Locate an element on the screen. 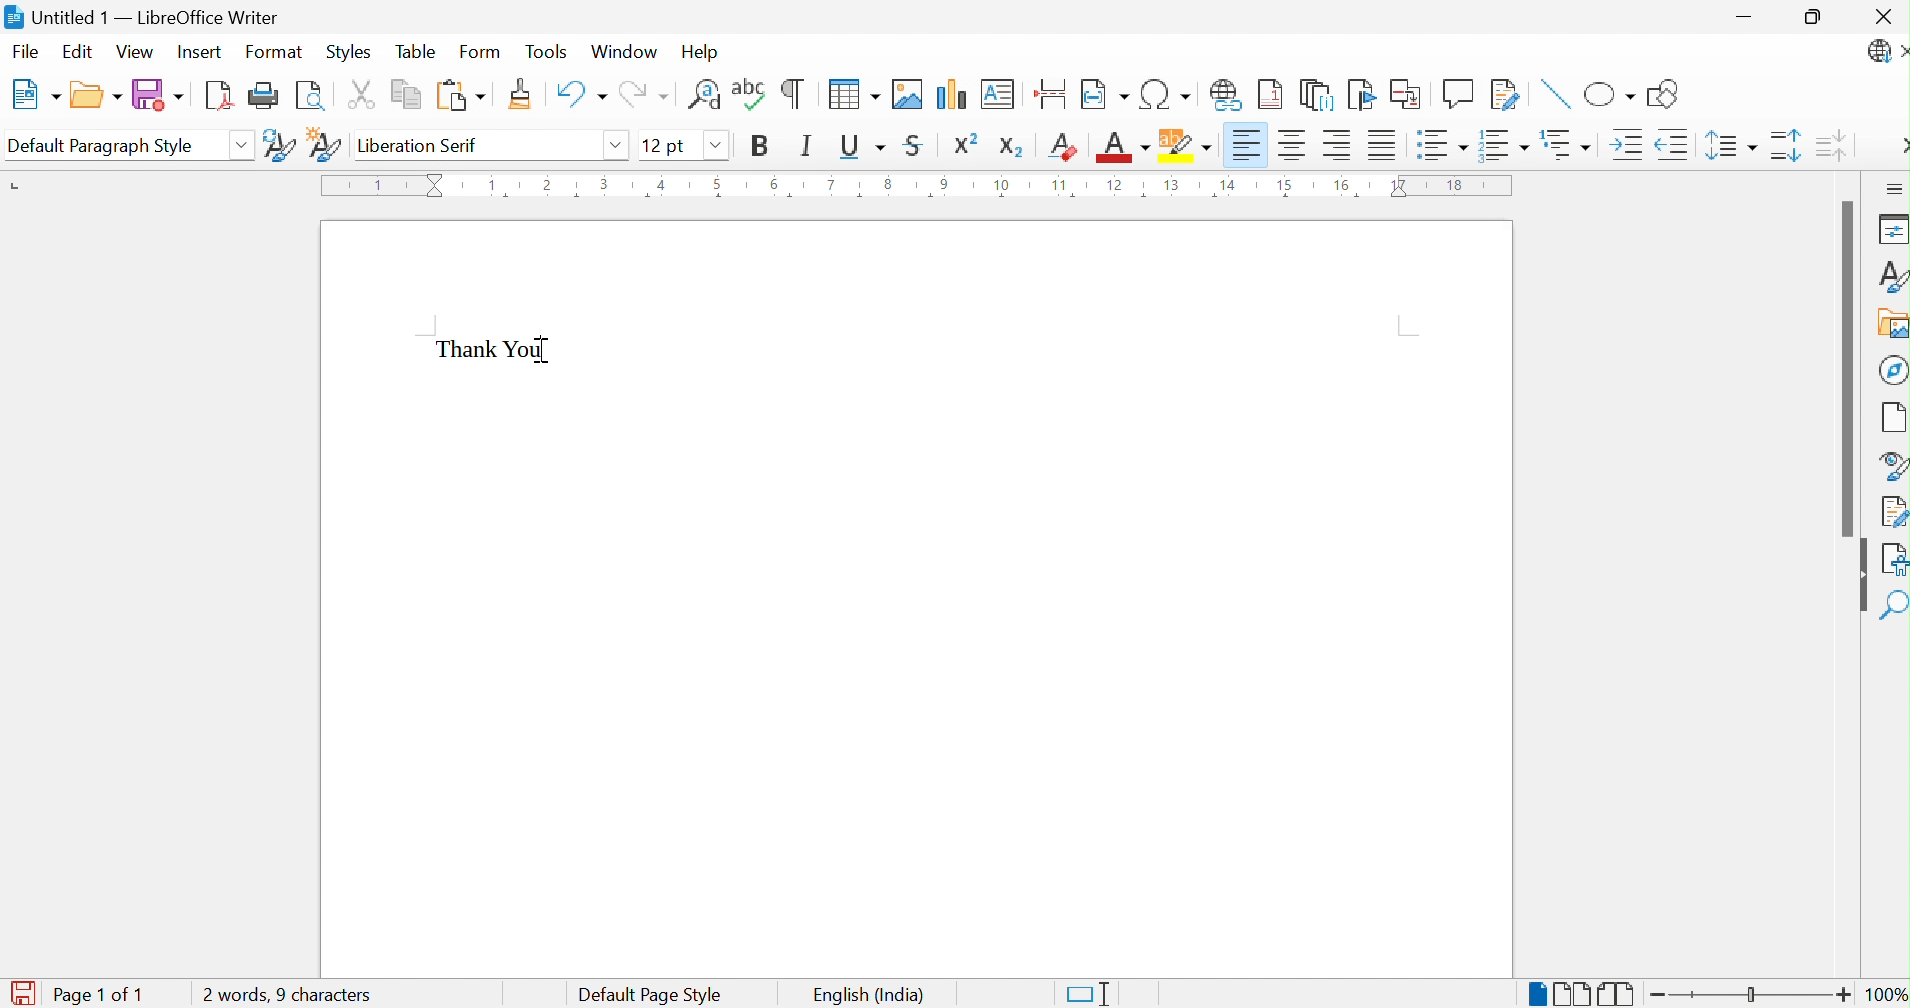 The image size is (1910, 1008). Export as PDF is located at coordinates (219, 96).